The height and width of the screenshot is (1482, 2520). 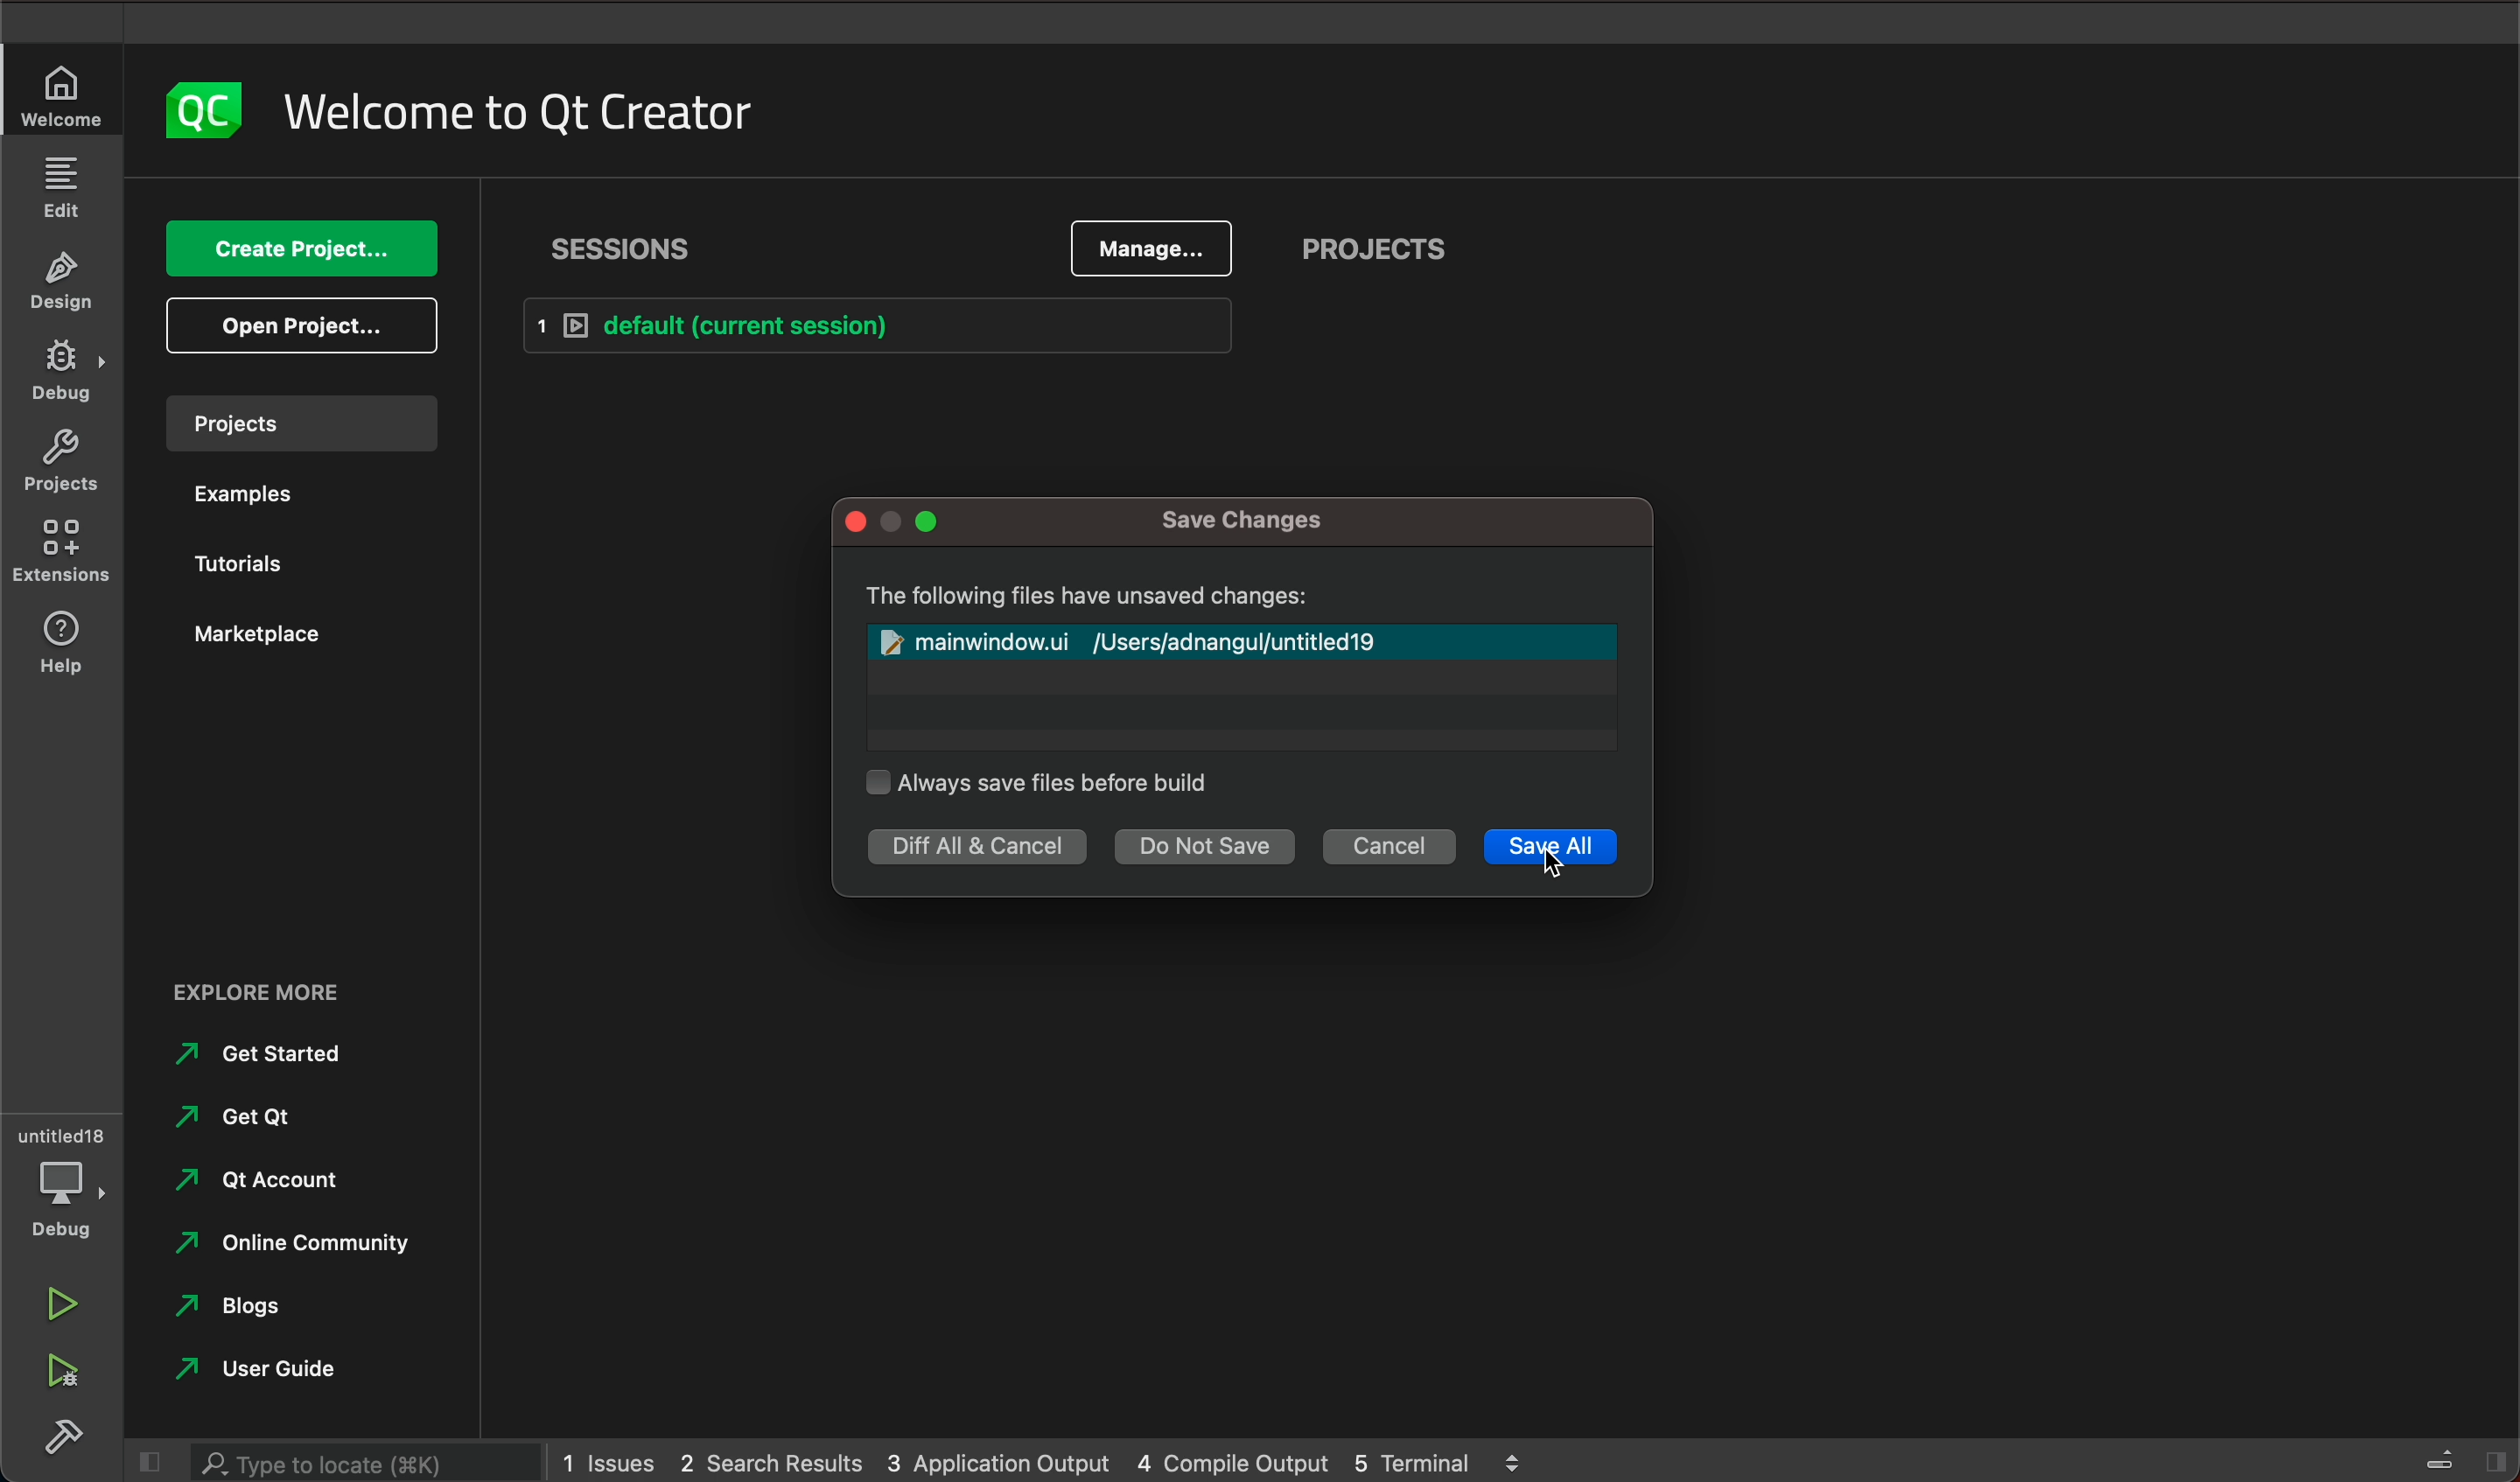 What do you see at coordinates (848, 520) in the screenshot?
I see `close` at bounding box center [848, 520].